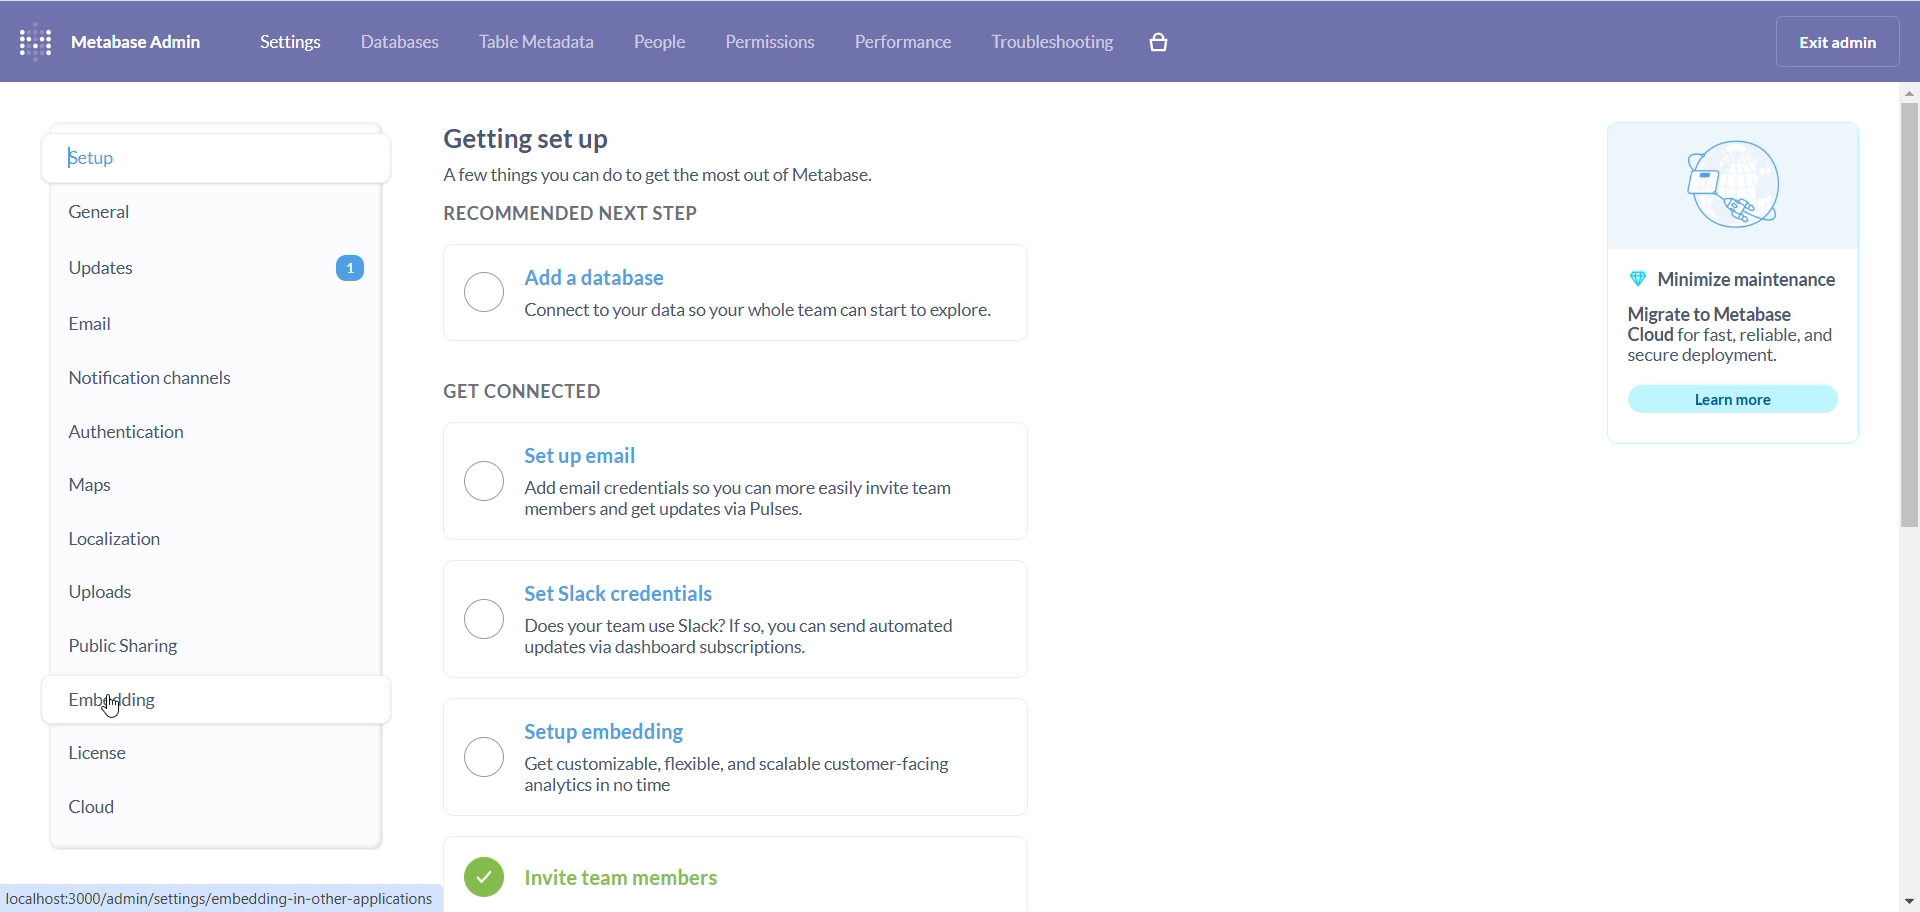 The width and height of the screenshot is (1920, 912). What do you see at coordinates (530, 390) in the screenshot?
I see `get connected` at bounding box center [530, 390].